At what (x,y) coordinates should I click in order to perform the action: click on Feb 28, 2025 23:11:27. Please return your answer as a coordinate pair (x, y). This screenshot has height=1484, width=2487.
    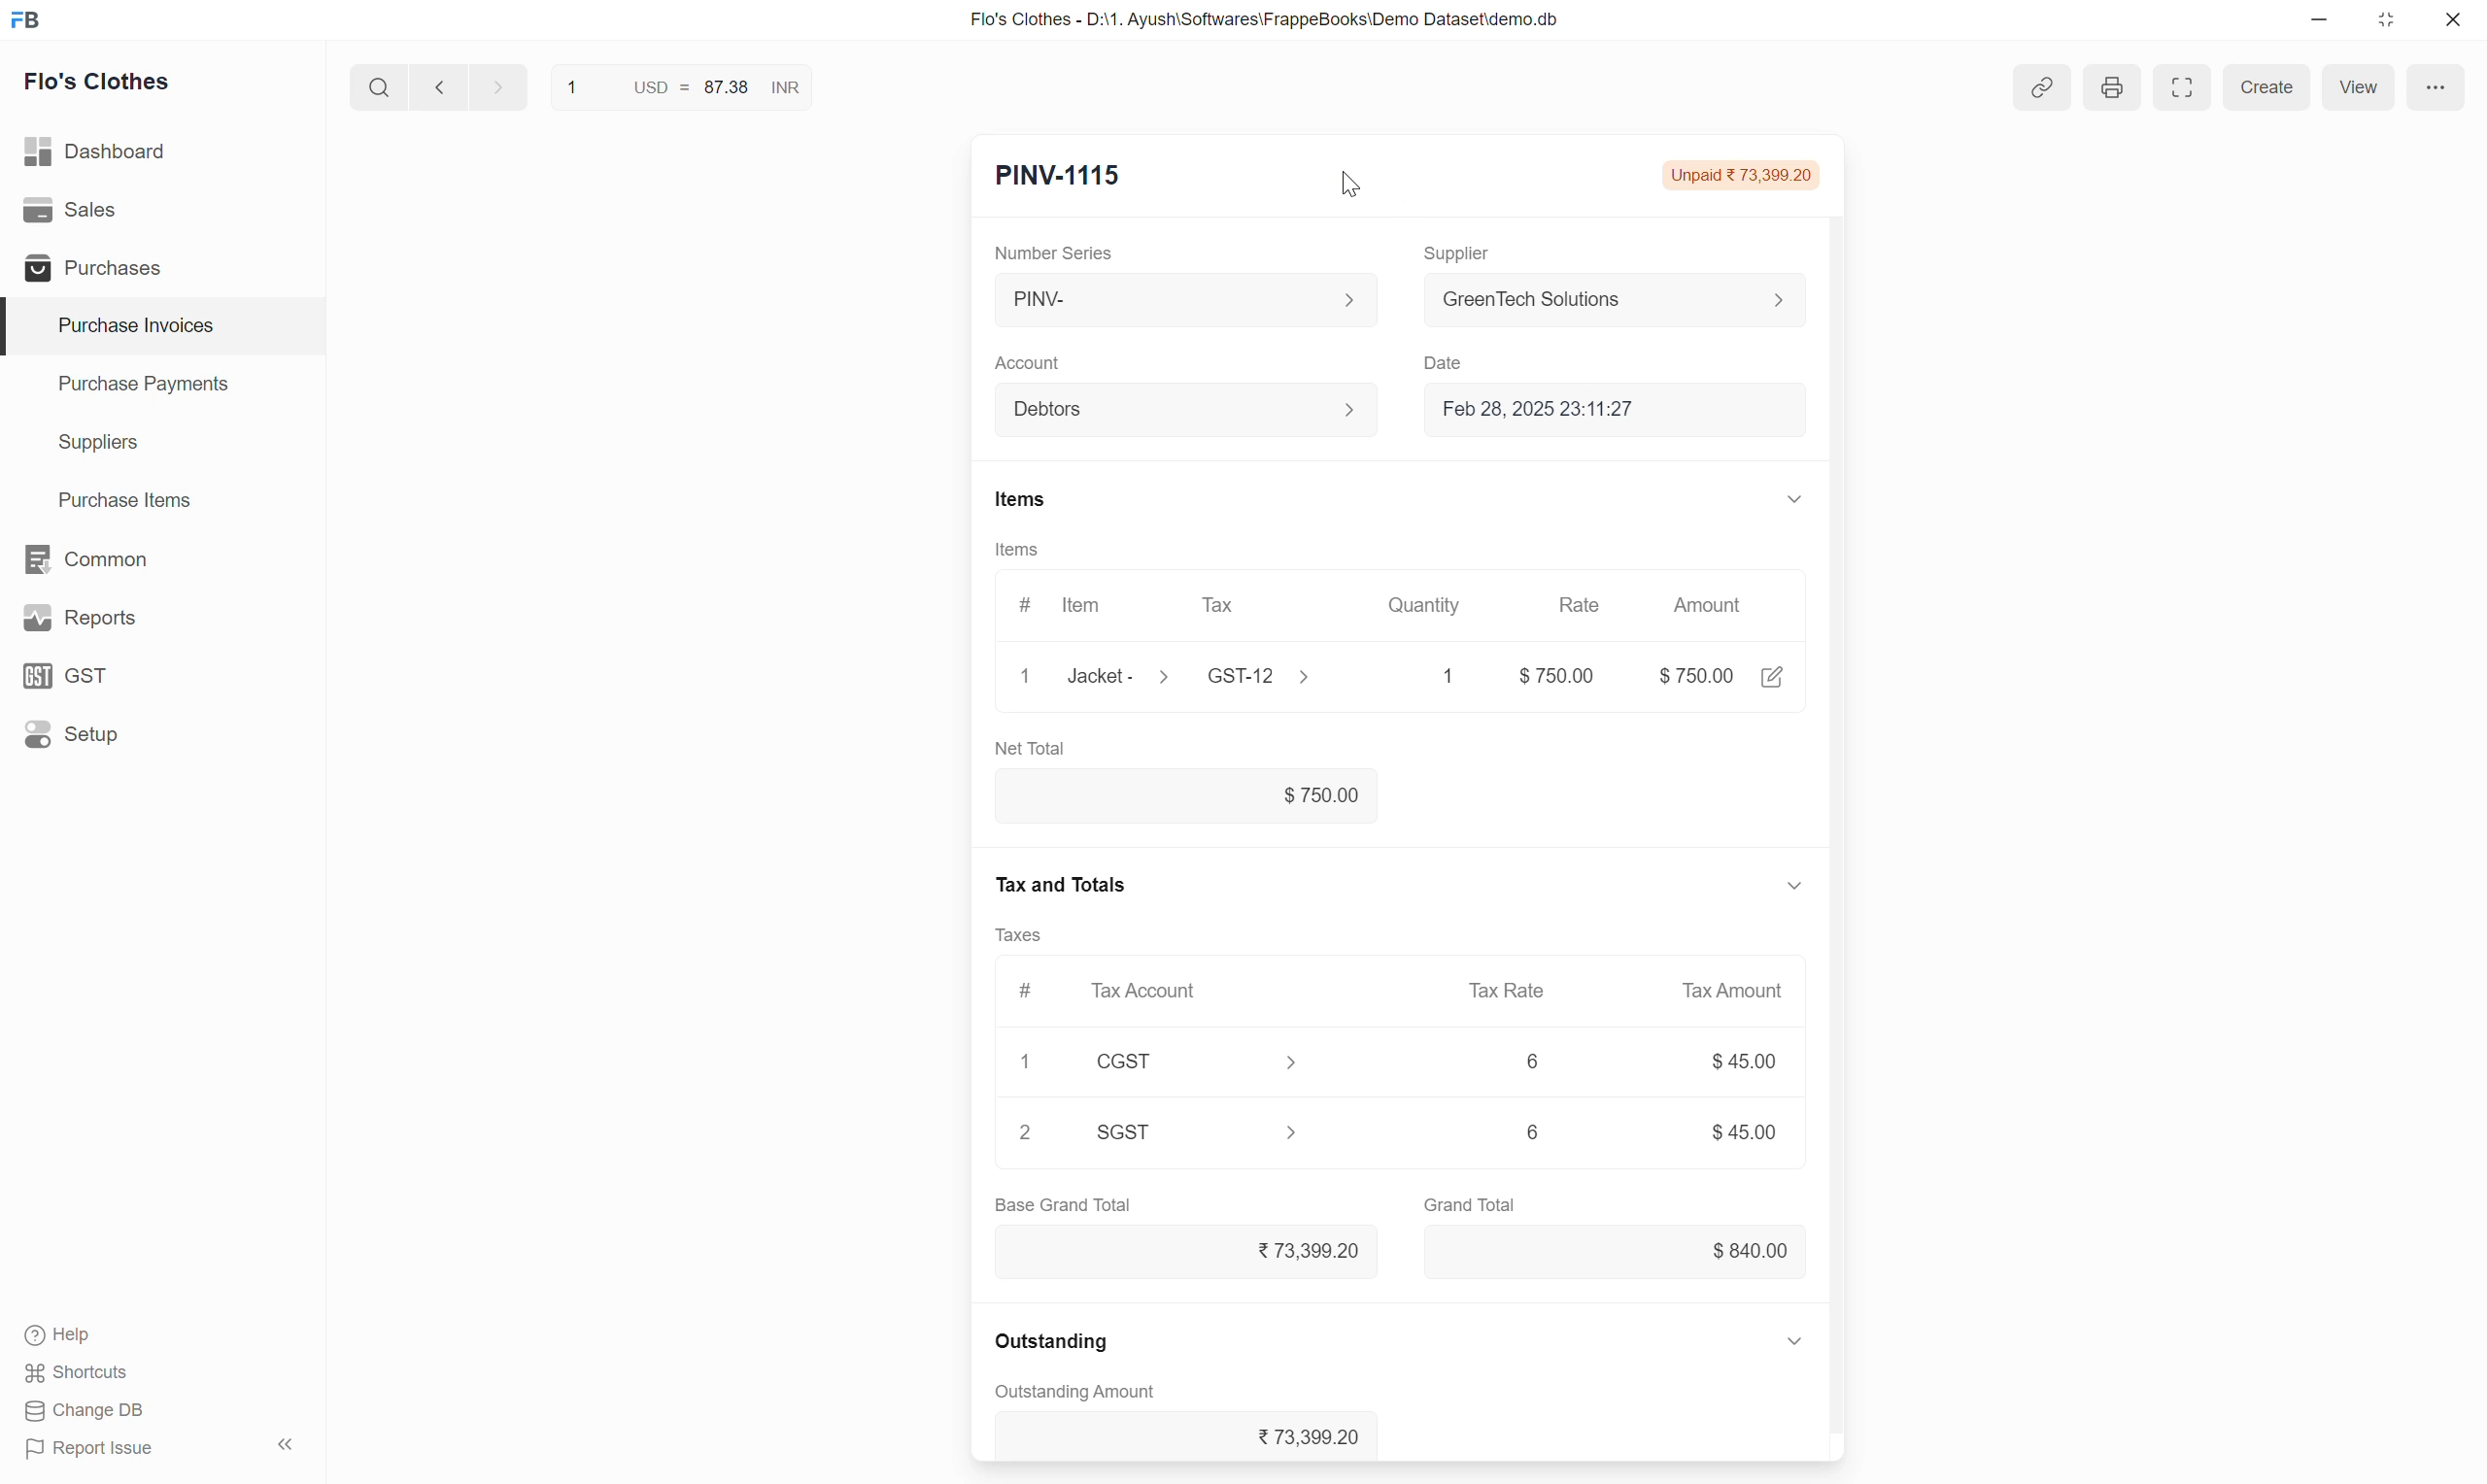
    Looking at the image, I should click on (1625, 409).